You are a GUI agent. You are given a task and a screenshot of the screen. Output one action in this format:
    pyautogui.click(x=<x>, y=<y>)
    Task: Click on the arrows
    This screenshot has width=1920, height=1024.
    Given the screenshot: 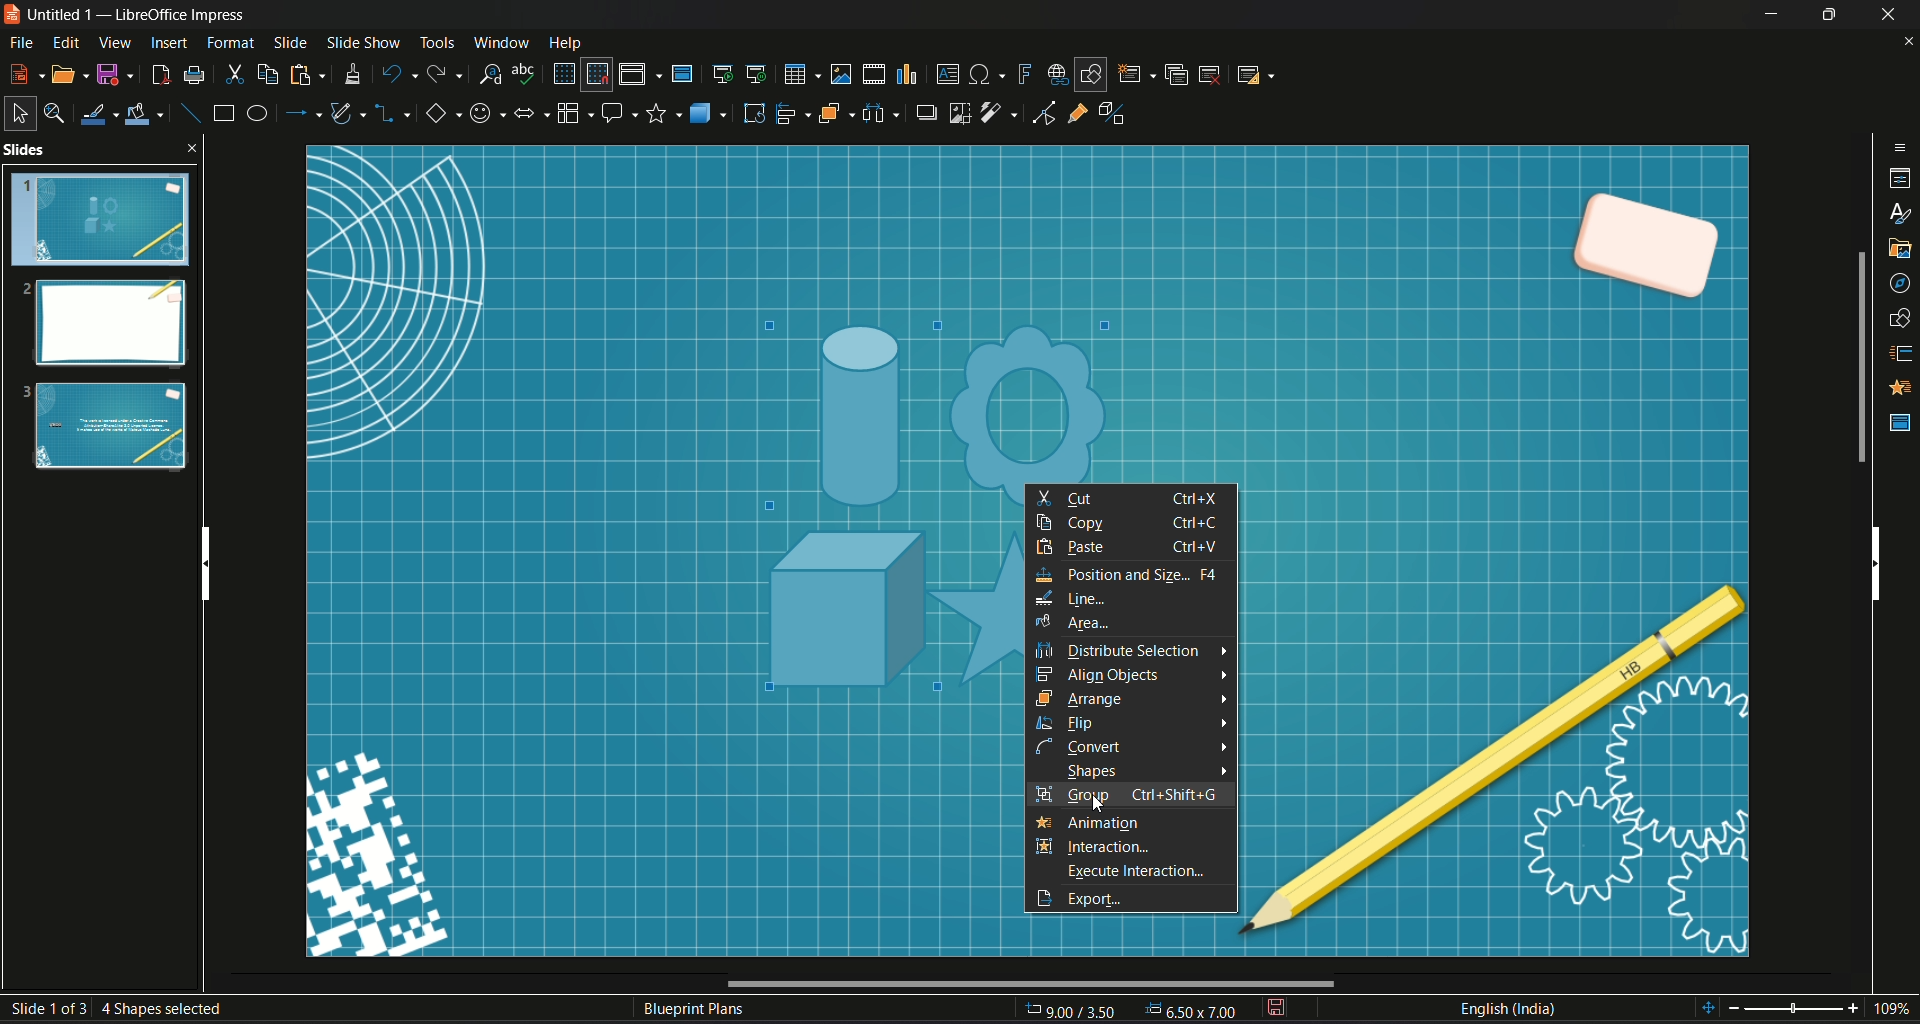 What is the action you would take?
    pyautogui.click(x=1223, y=711)
    